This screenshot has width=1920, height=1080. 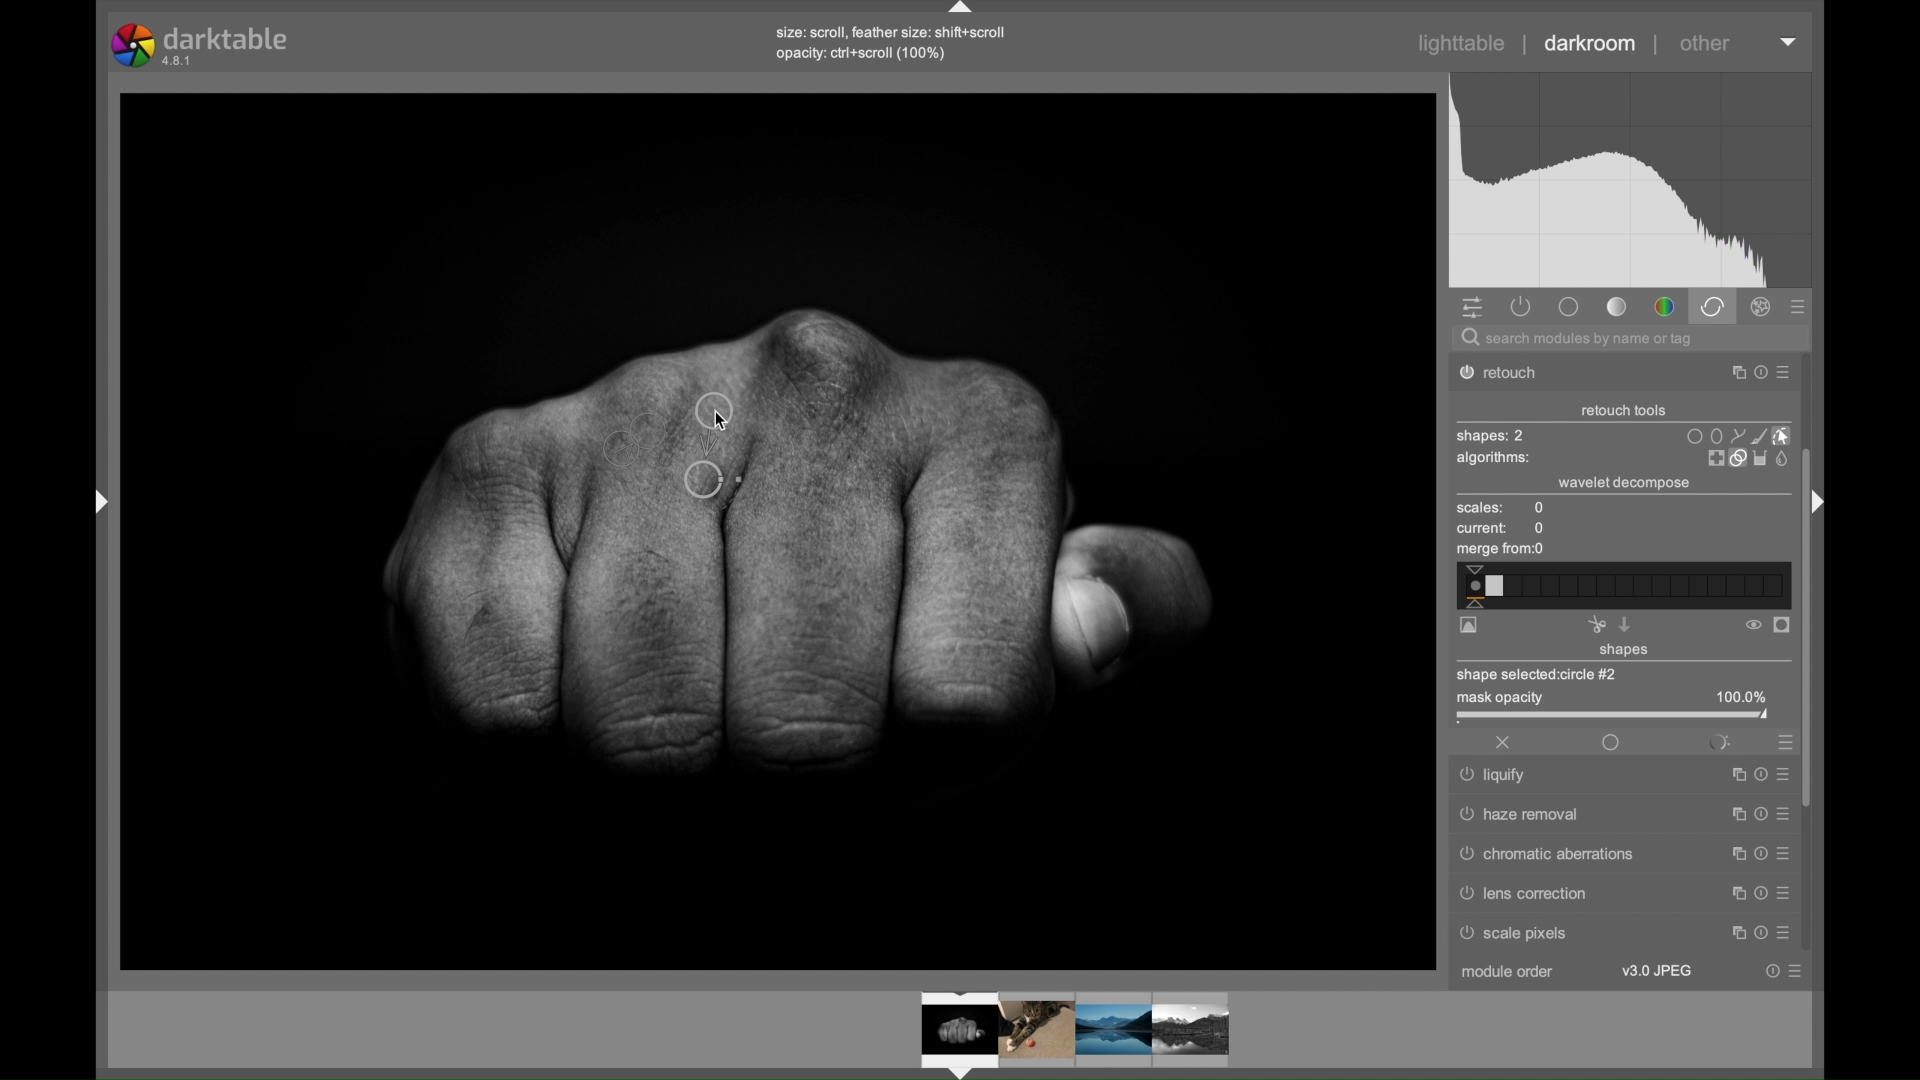 I want to click on base, so click(x=1568, y=306).